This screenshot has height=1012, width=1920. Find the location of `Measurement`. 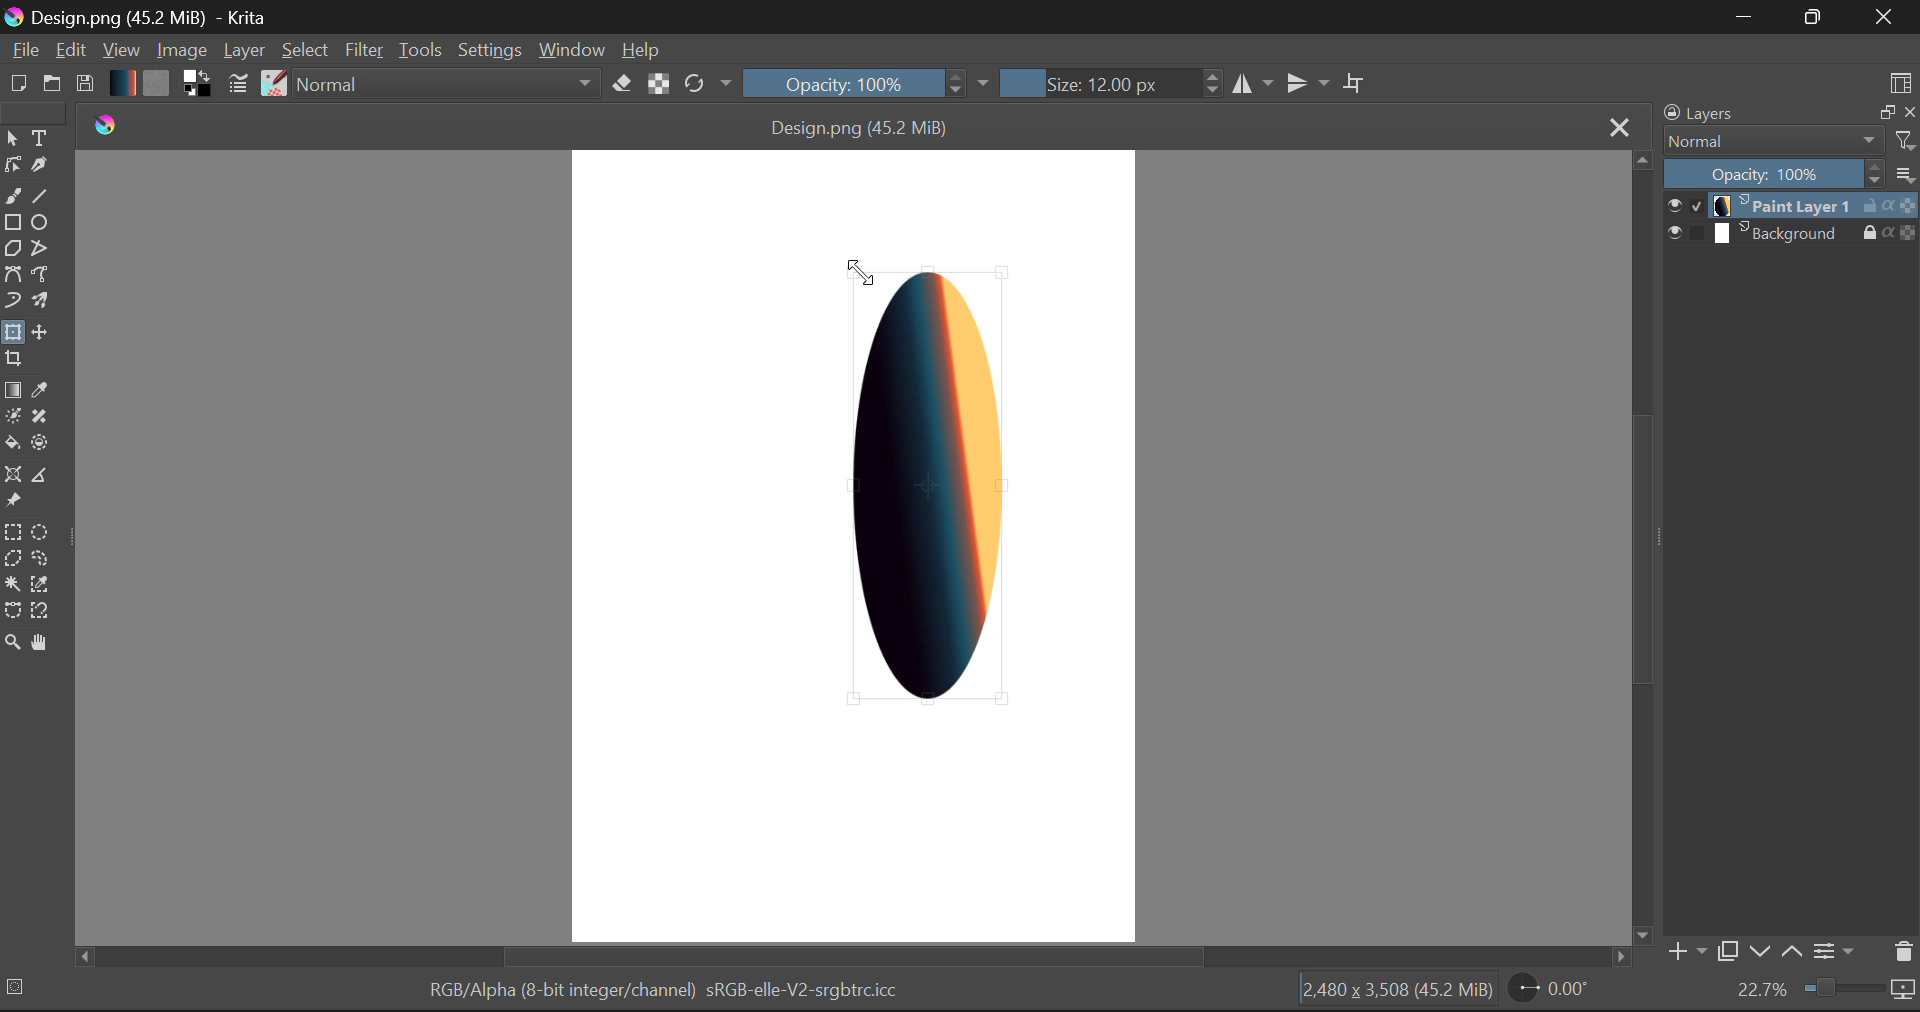

Measurement is located at coordinates (41, 477).